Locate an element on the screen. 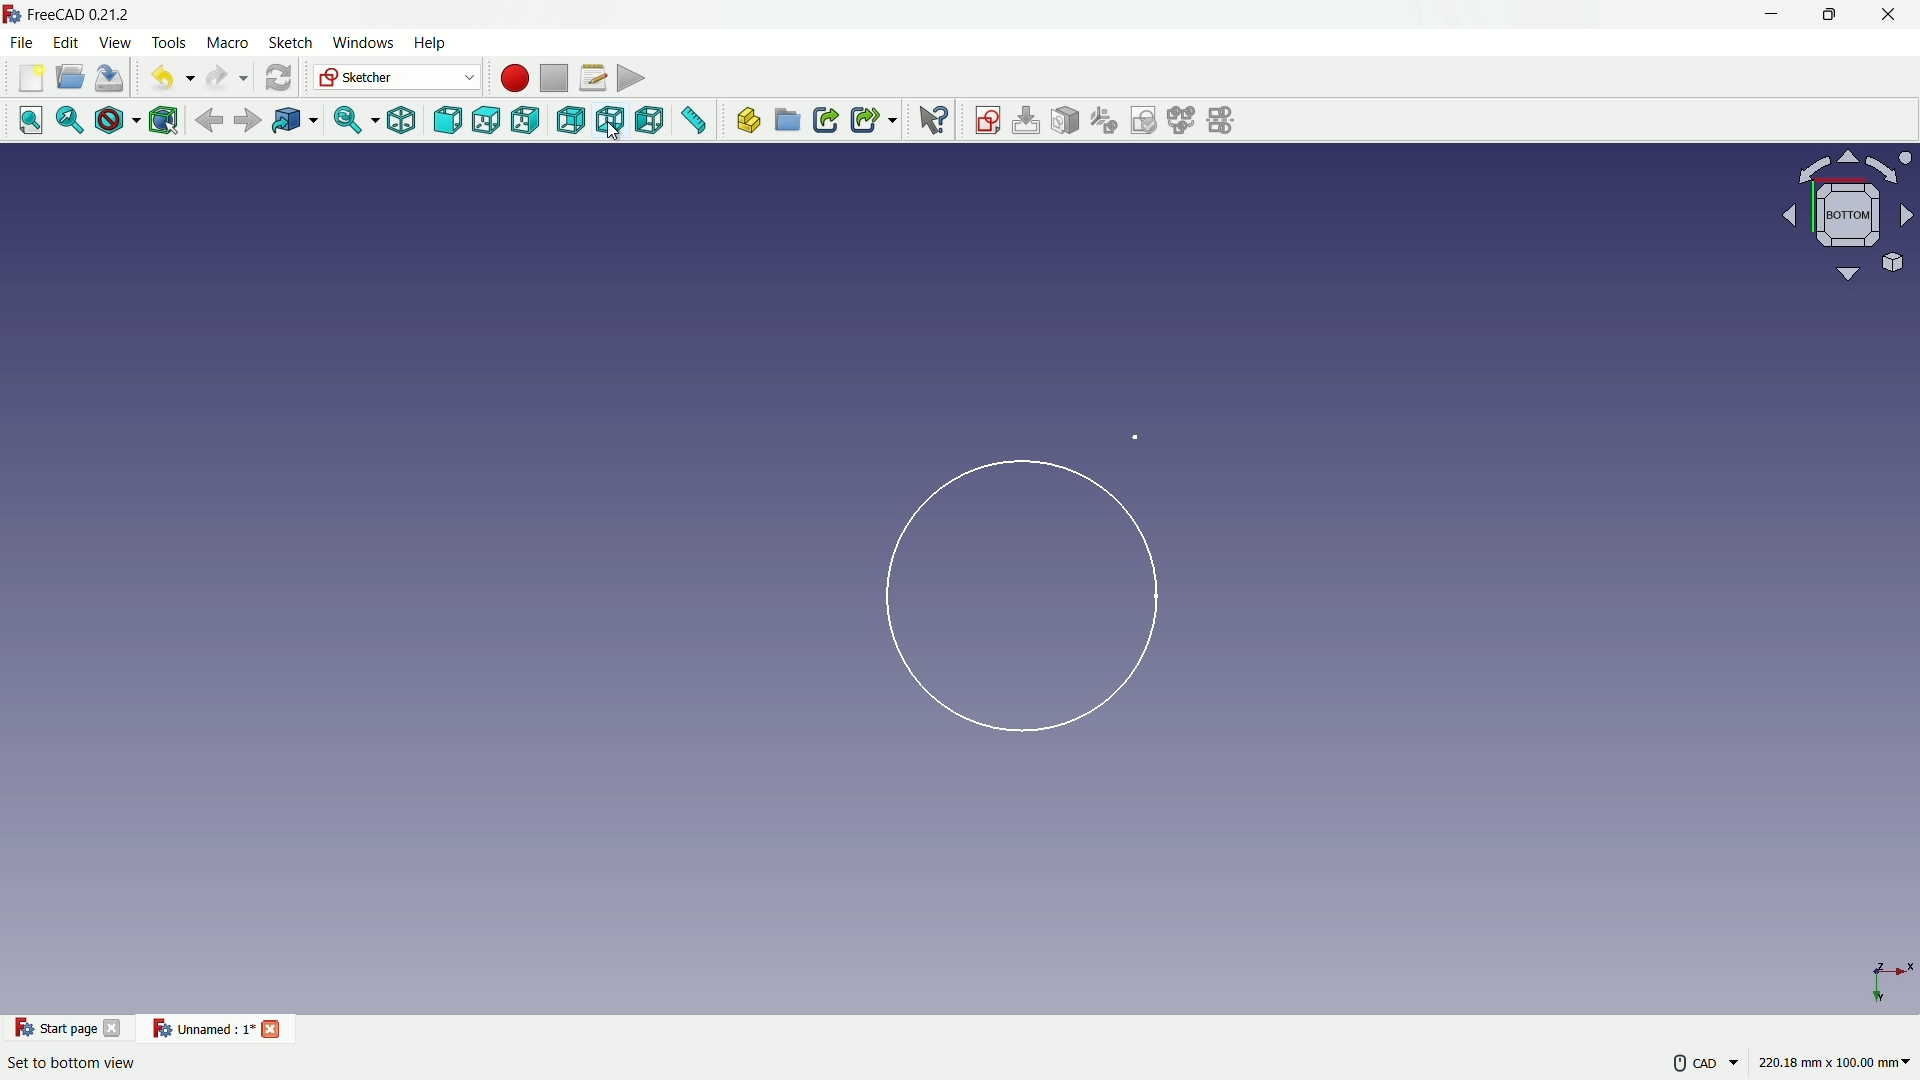 The height and width of the screenshot is (1080, 1920). navigation style is located at coordinates (1685, 1066).